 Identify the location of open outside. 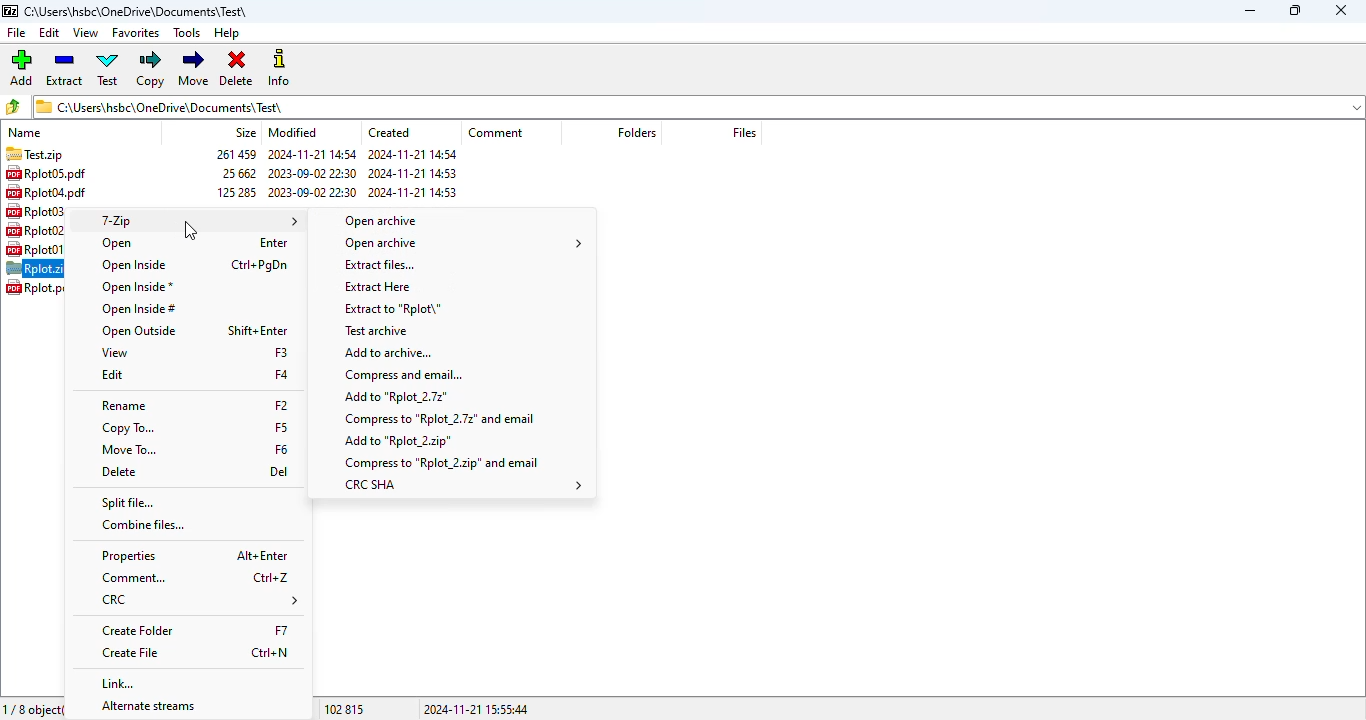
(137, 332).